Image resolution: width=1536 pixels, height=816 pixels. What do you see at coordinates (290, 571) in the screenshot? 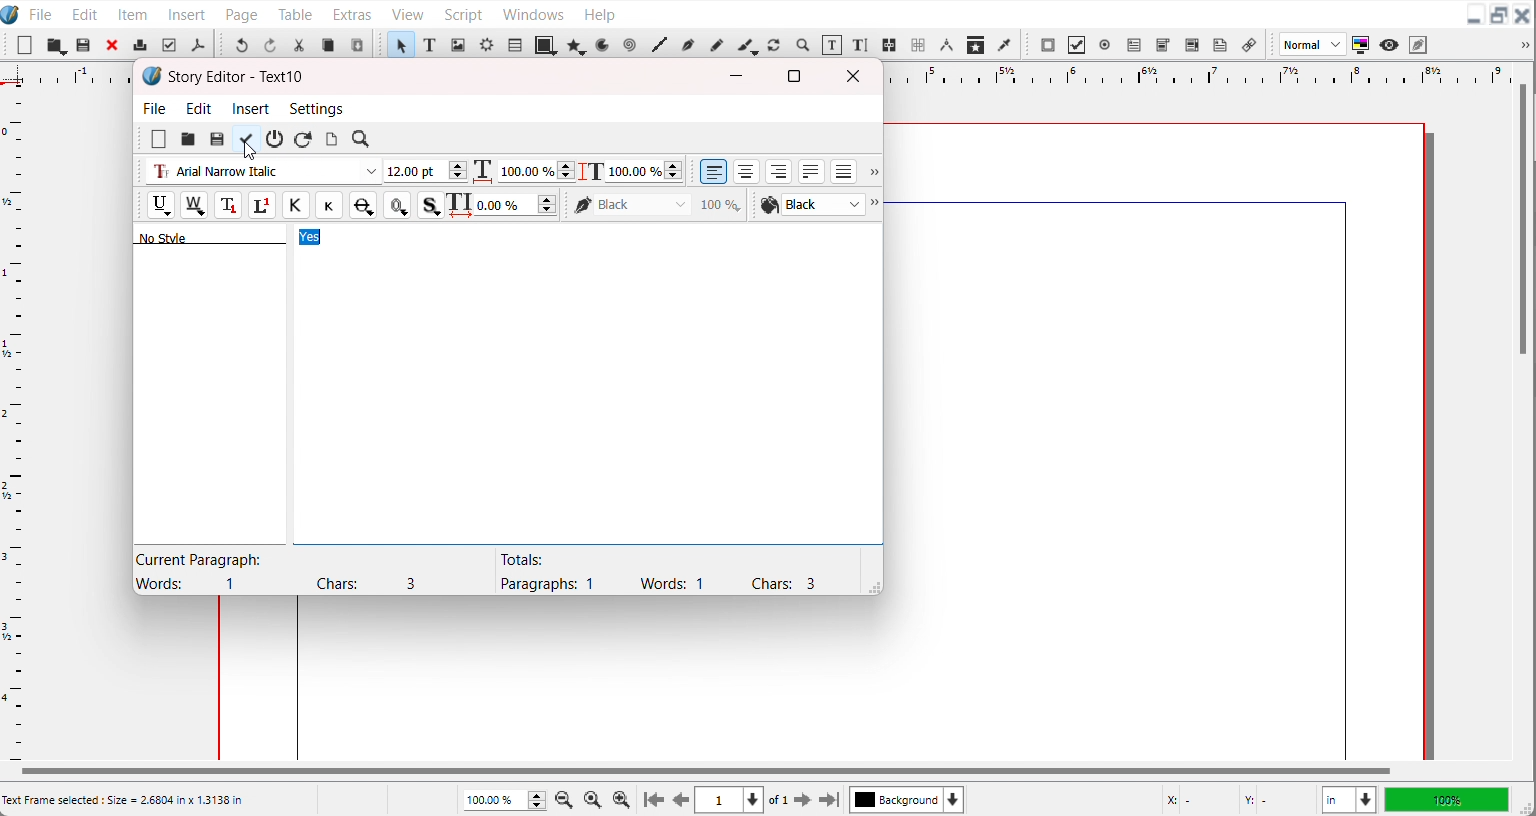
I see `Text` at bounding box center [290, 571].